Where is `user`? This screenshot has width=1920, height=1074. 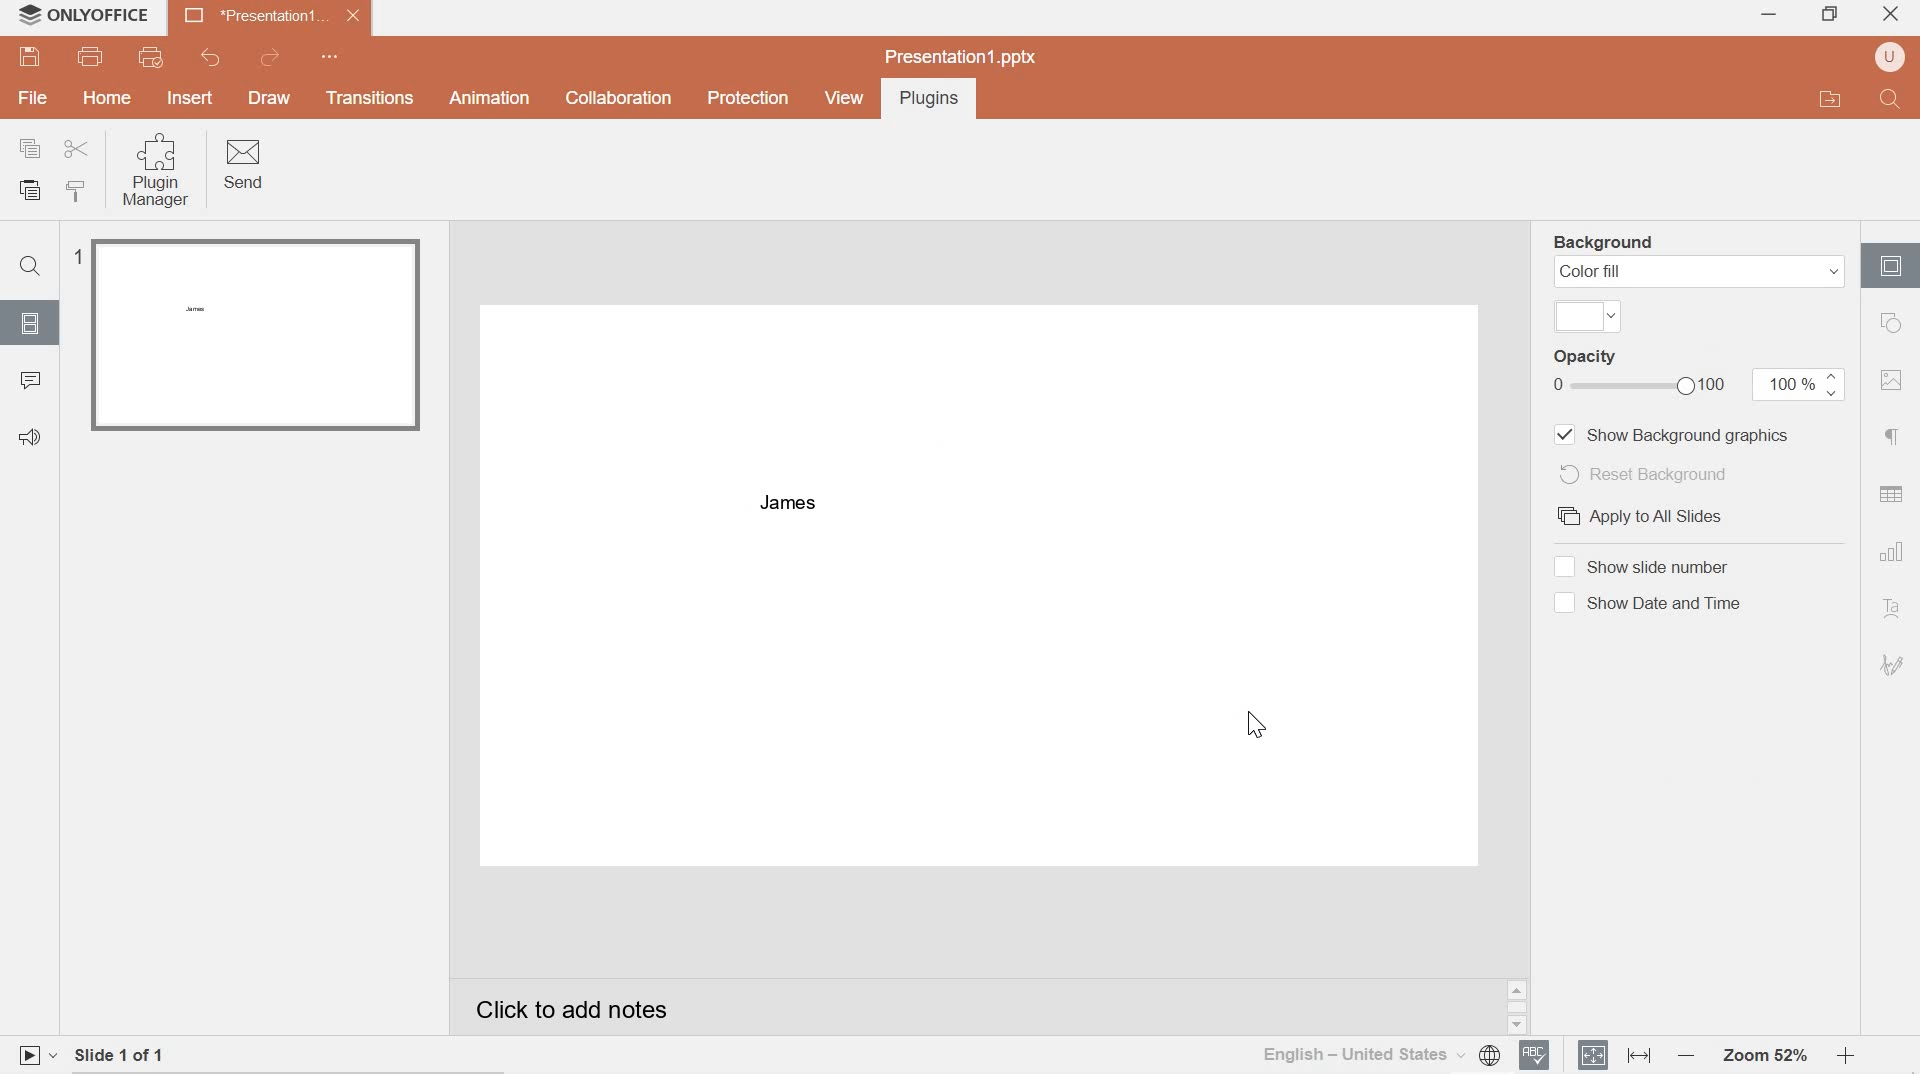
user is located at coordinates (1890, 58).